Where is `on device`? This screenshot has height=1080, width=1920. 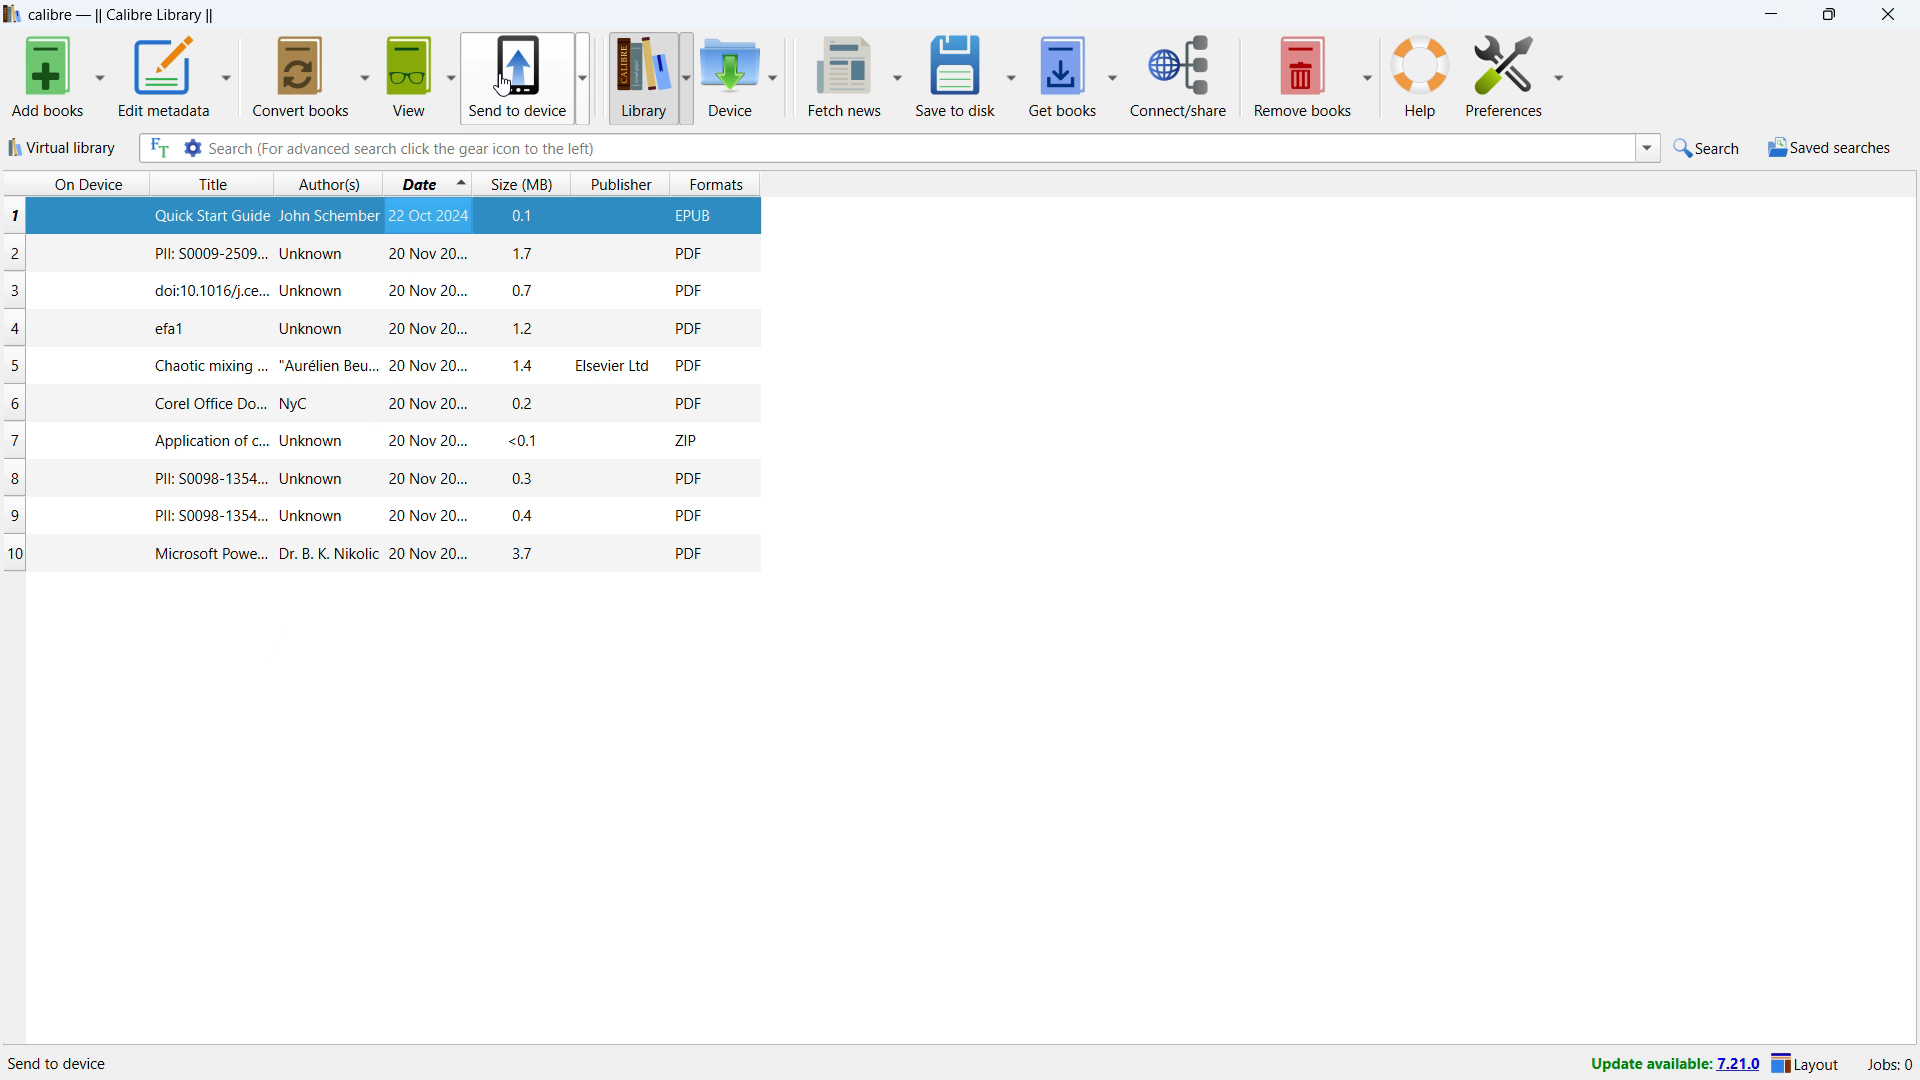
on device is located at coordinates (73, 183).